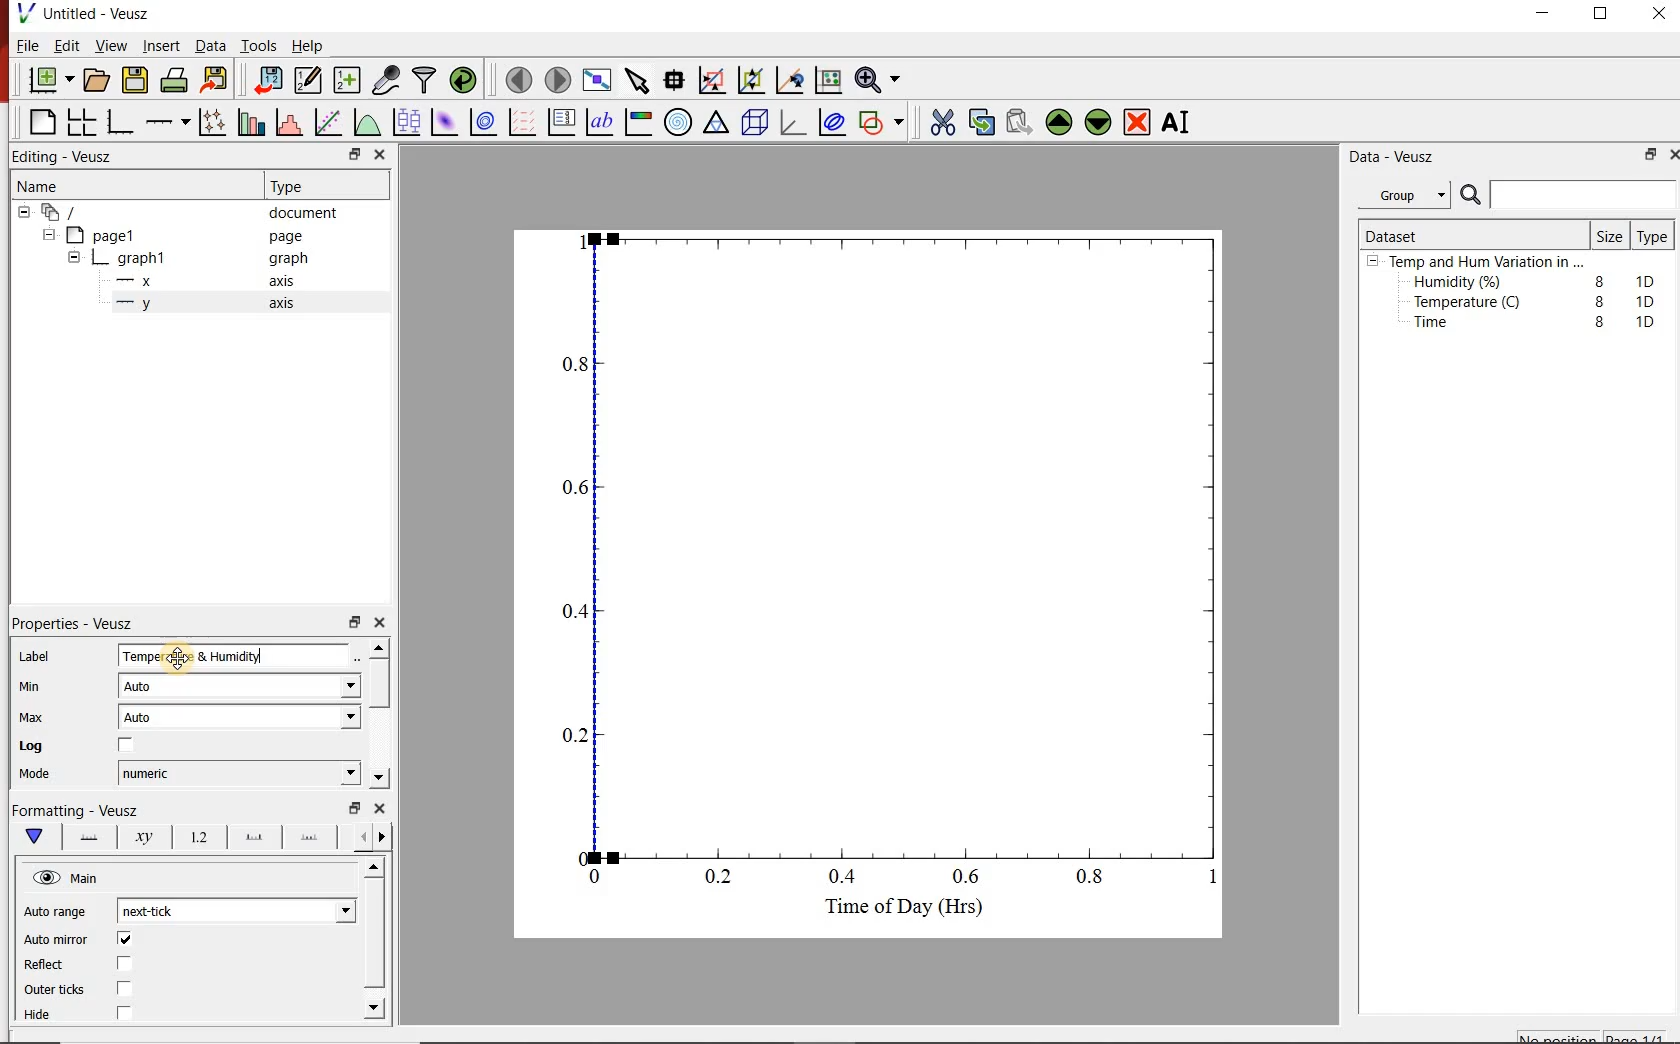 This screenshot has height=1044, width=1680. What do you see at coordinates (92, 747) in the screenshot?
I see `Log` at bounding box center [92, 747].